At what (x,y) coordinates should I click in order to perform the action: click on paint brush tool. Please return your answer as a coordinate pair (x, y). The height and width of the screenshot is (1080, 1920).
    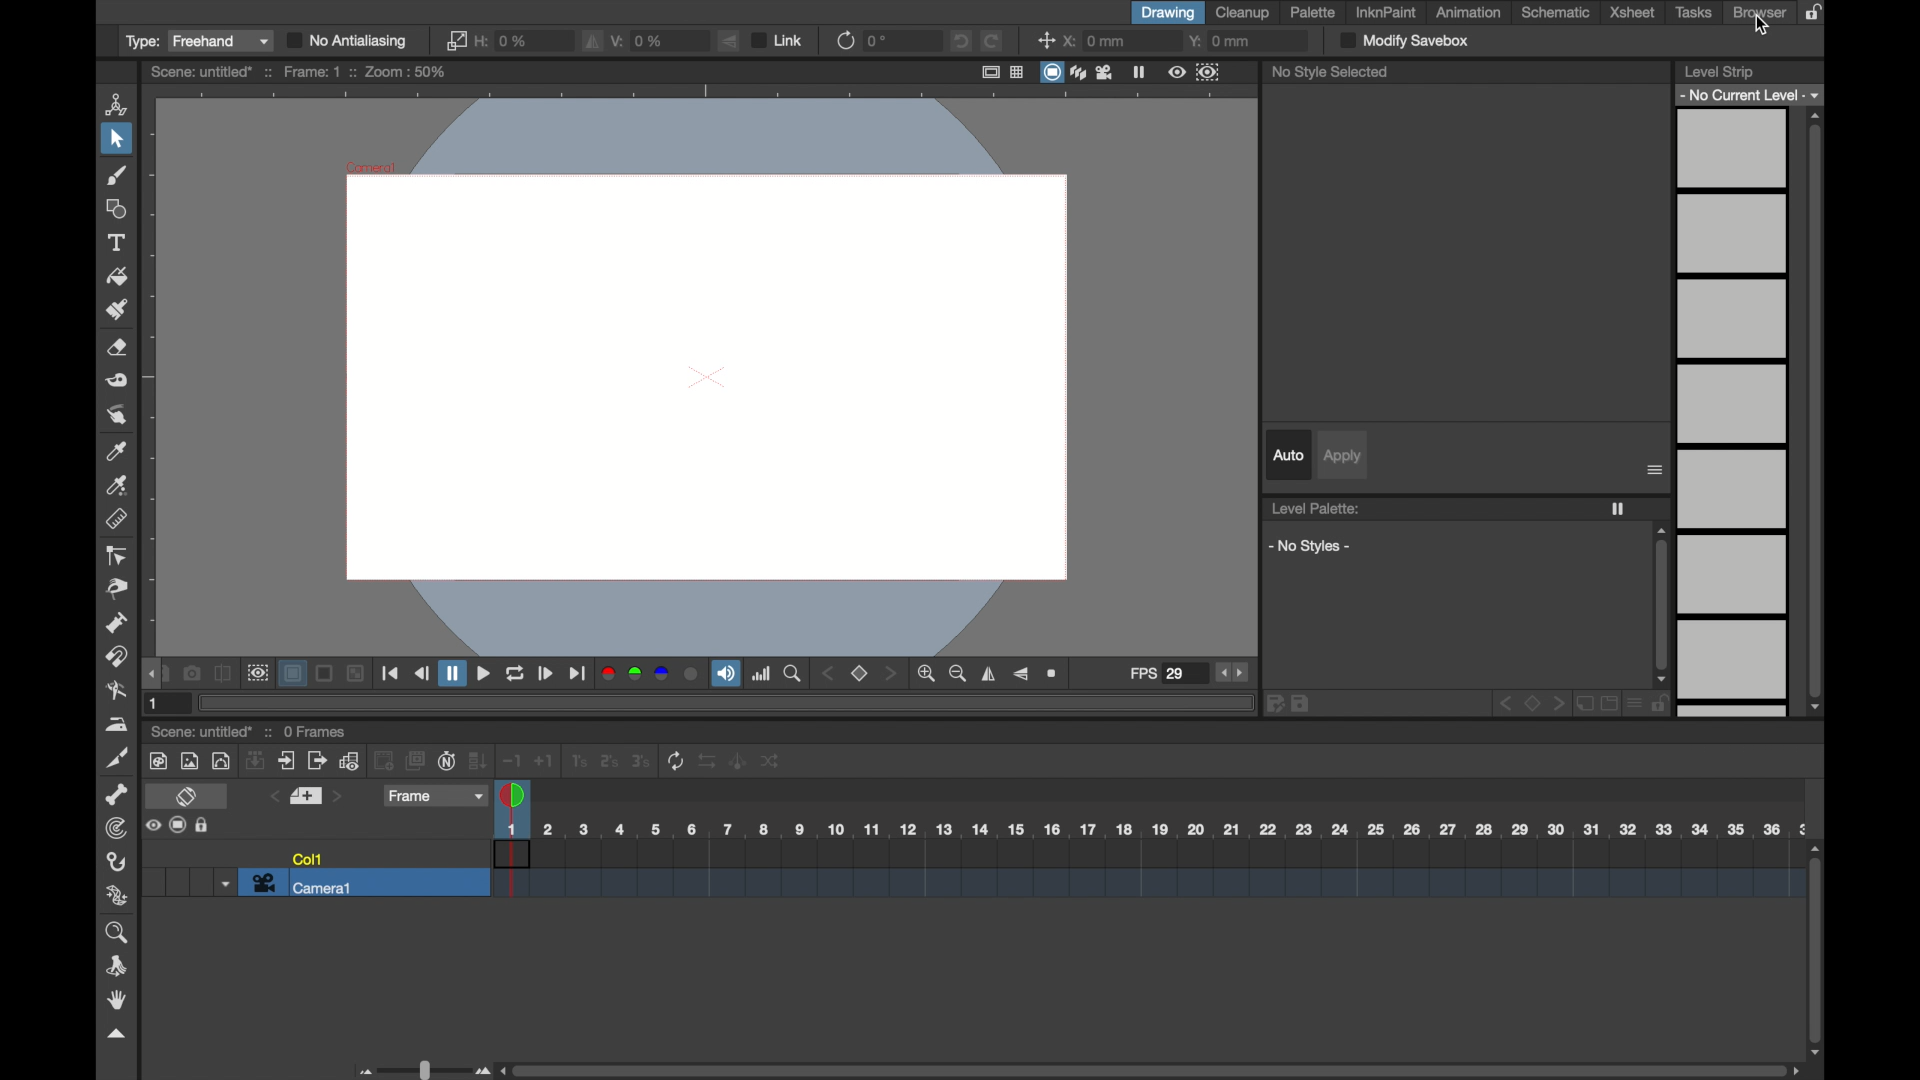
    Looking at the image, I should click on (118, 175).